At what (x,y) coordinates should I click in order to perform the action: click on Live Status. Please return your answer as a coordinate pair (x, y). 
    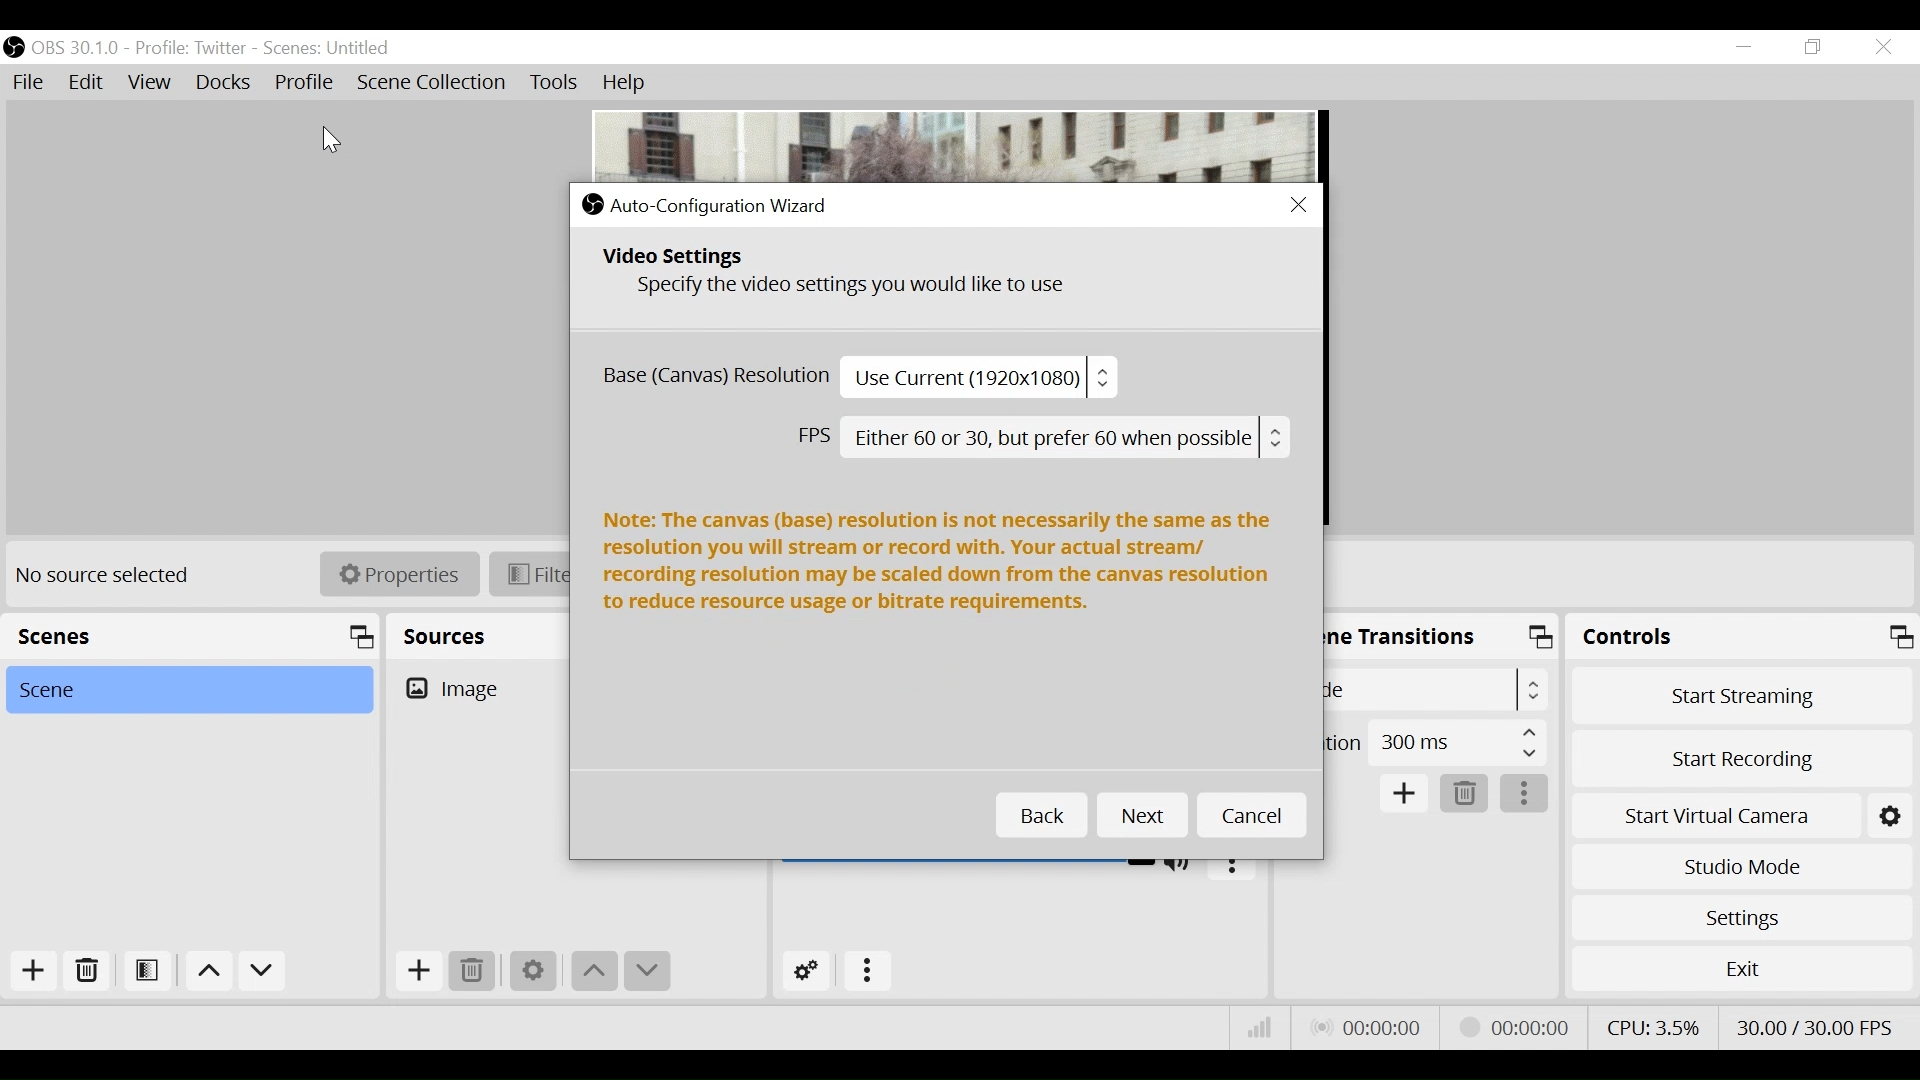
    Looking at the image, I should click on (1371, 1026).